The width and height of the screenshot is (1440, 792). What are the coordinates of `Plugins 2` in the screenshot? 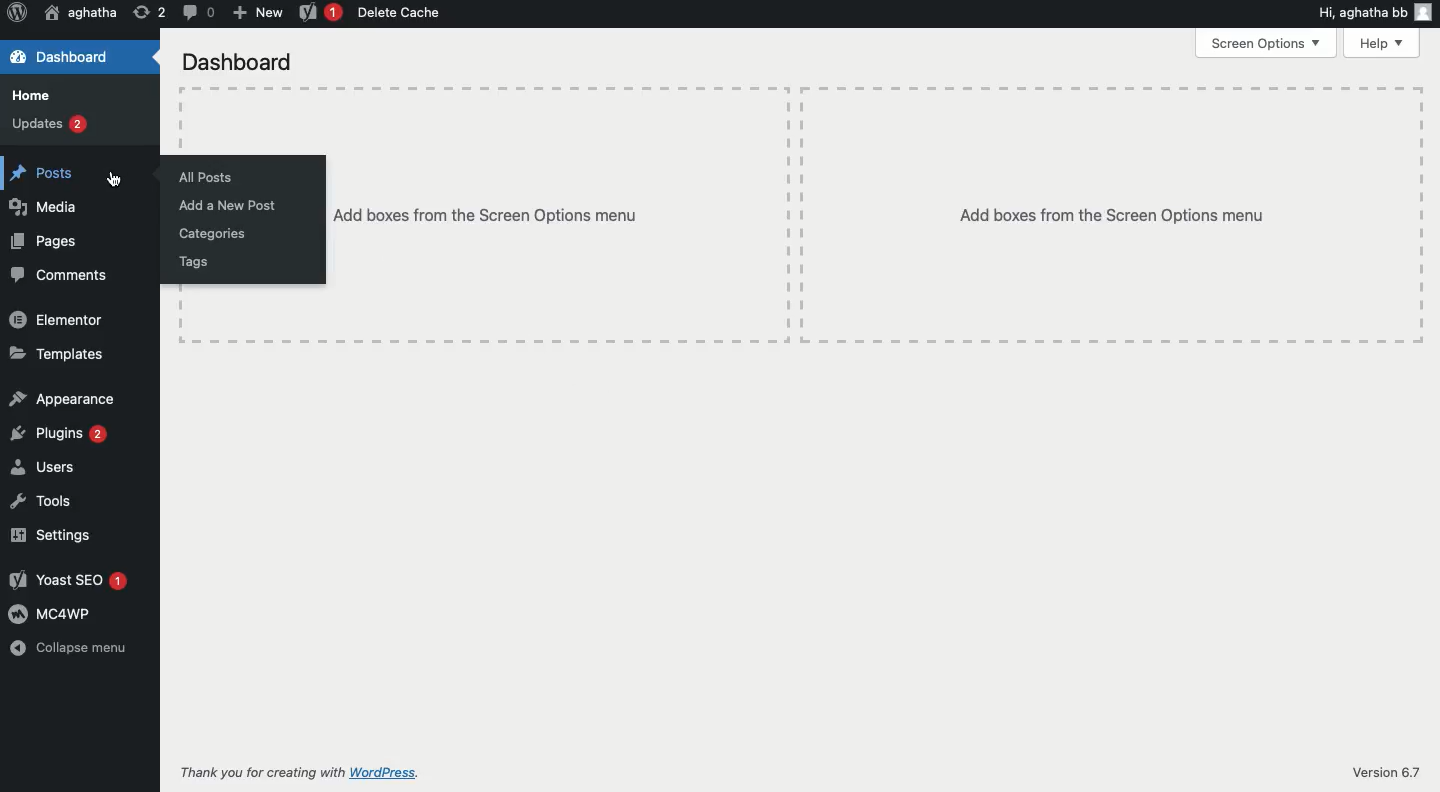 It's located at (59, 432).